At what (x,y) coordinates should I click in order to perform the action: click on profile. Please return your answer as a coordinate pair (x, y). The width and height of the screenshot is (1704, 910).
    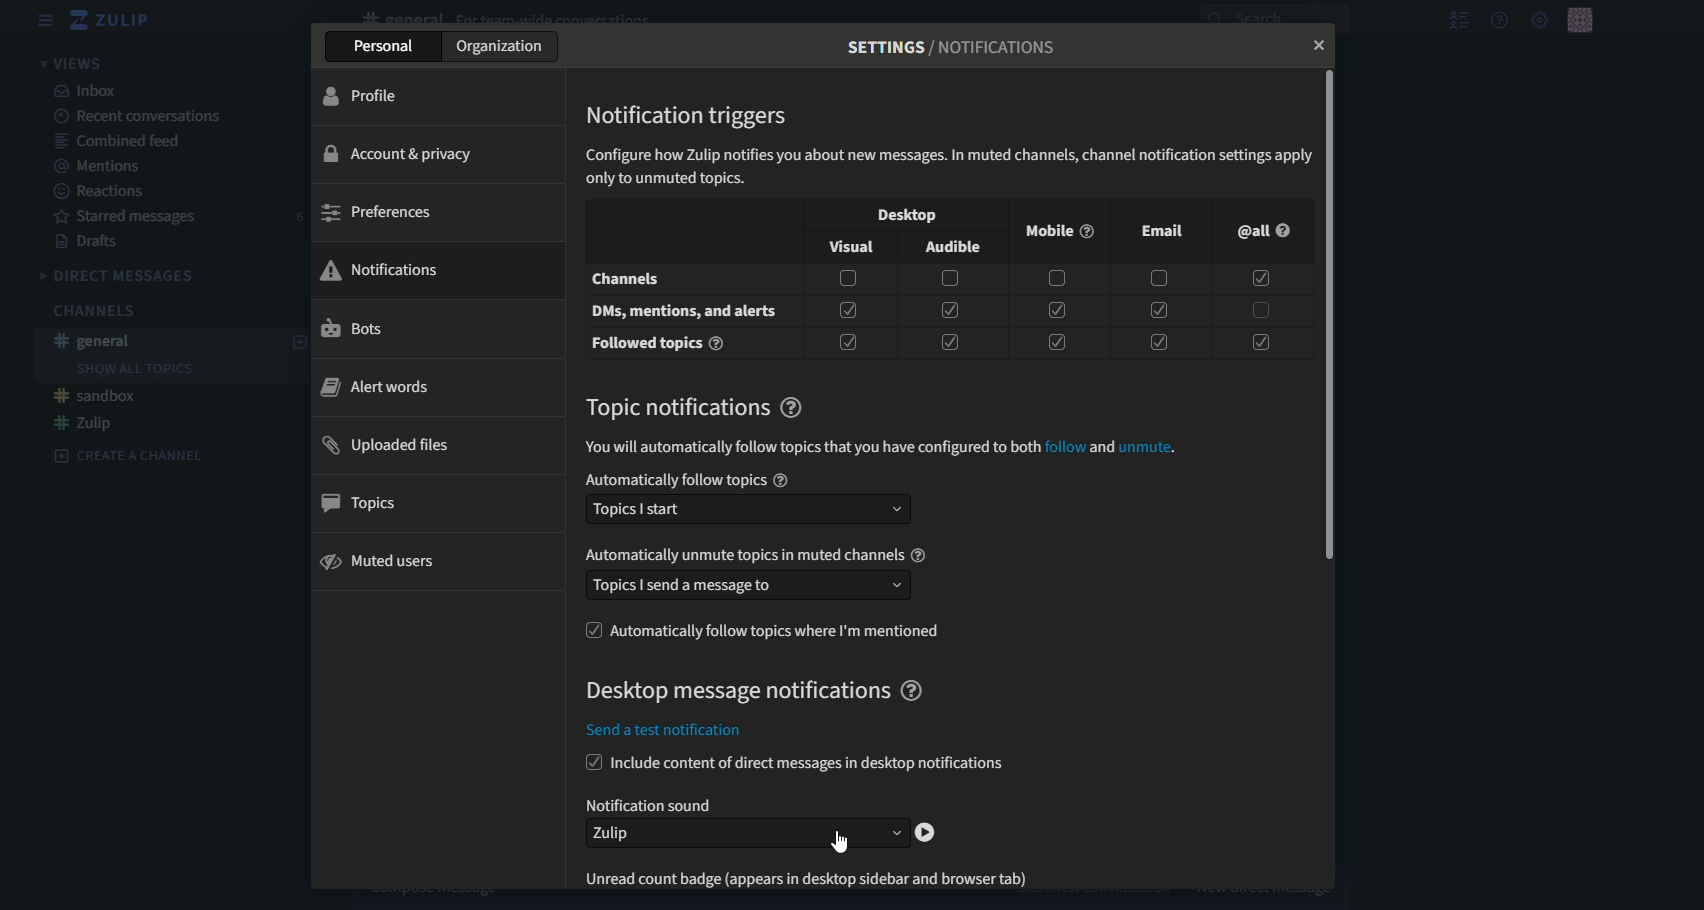
    Looking at the image, I should click on (364, 96).